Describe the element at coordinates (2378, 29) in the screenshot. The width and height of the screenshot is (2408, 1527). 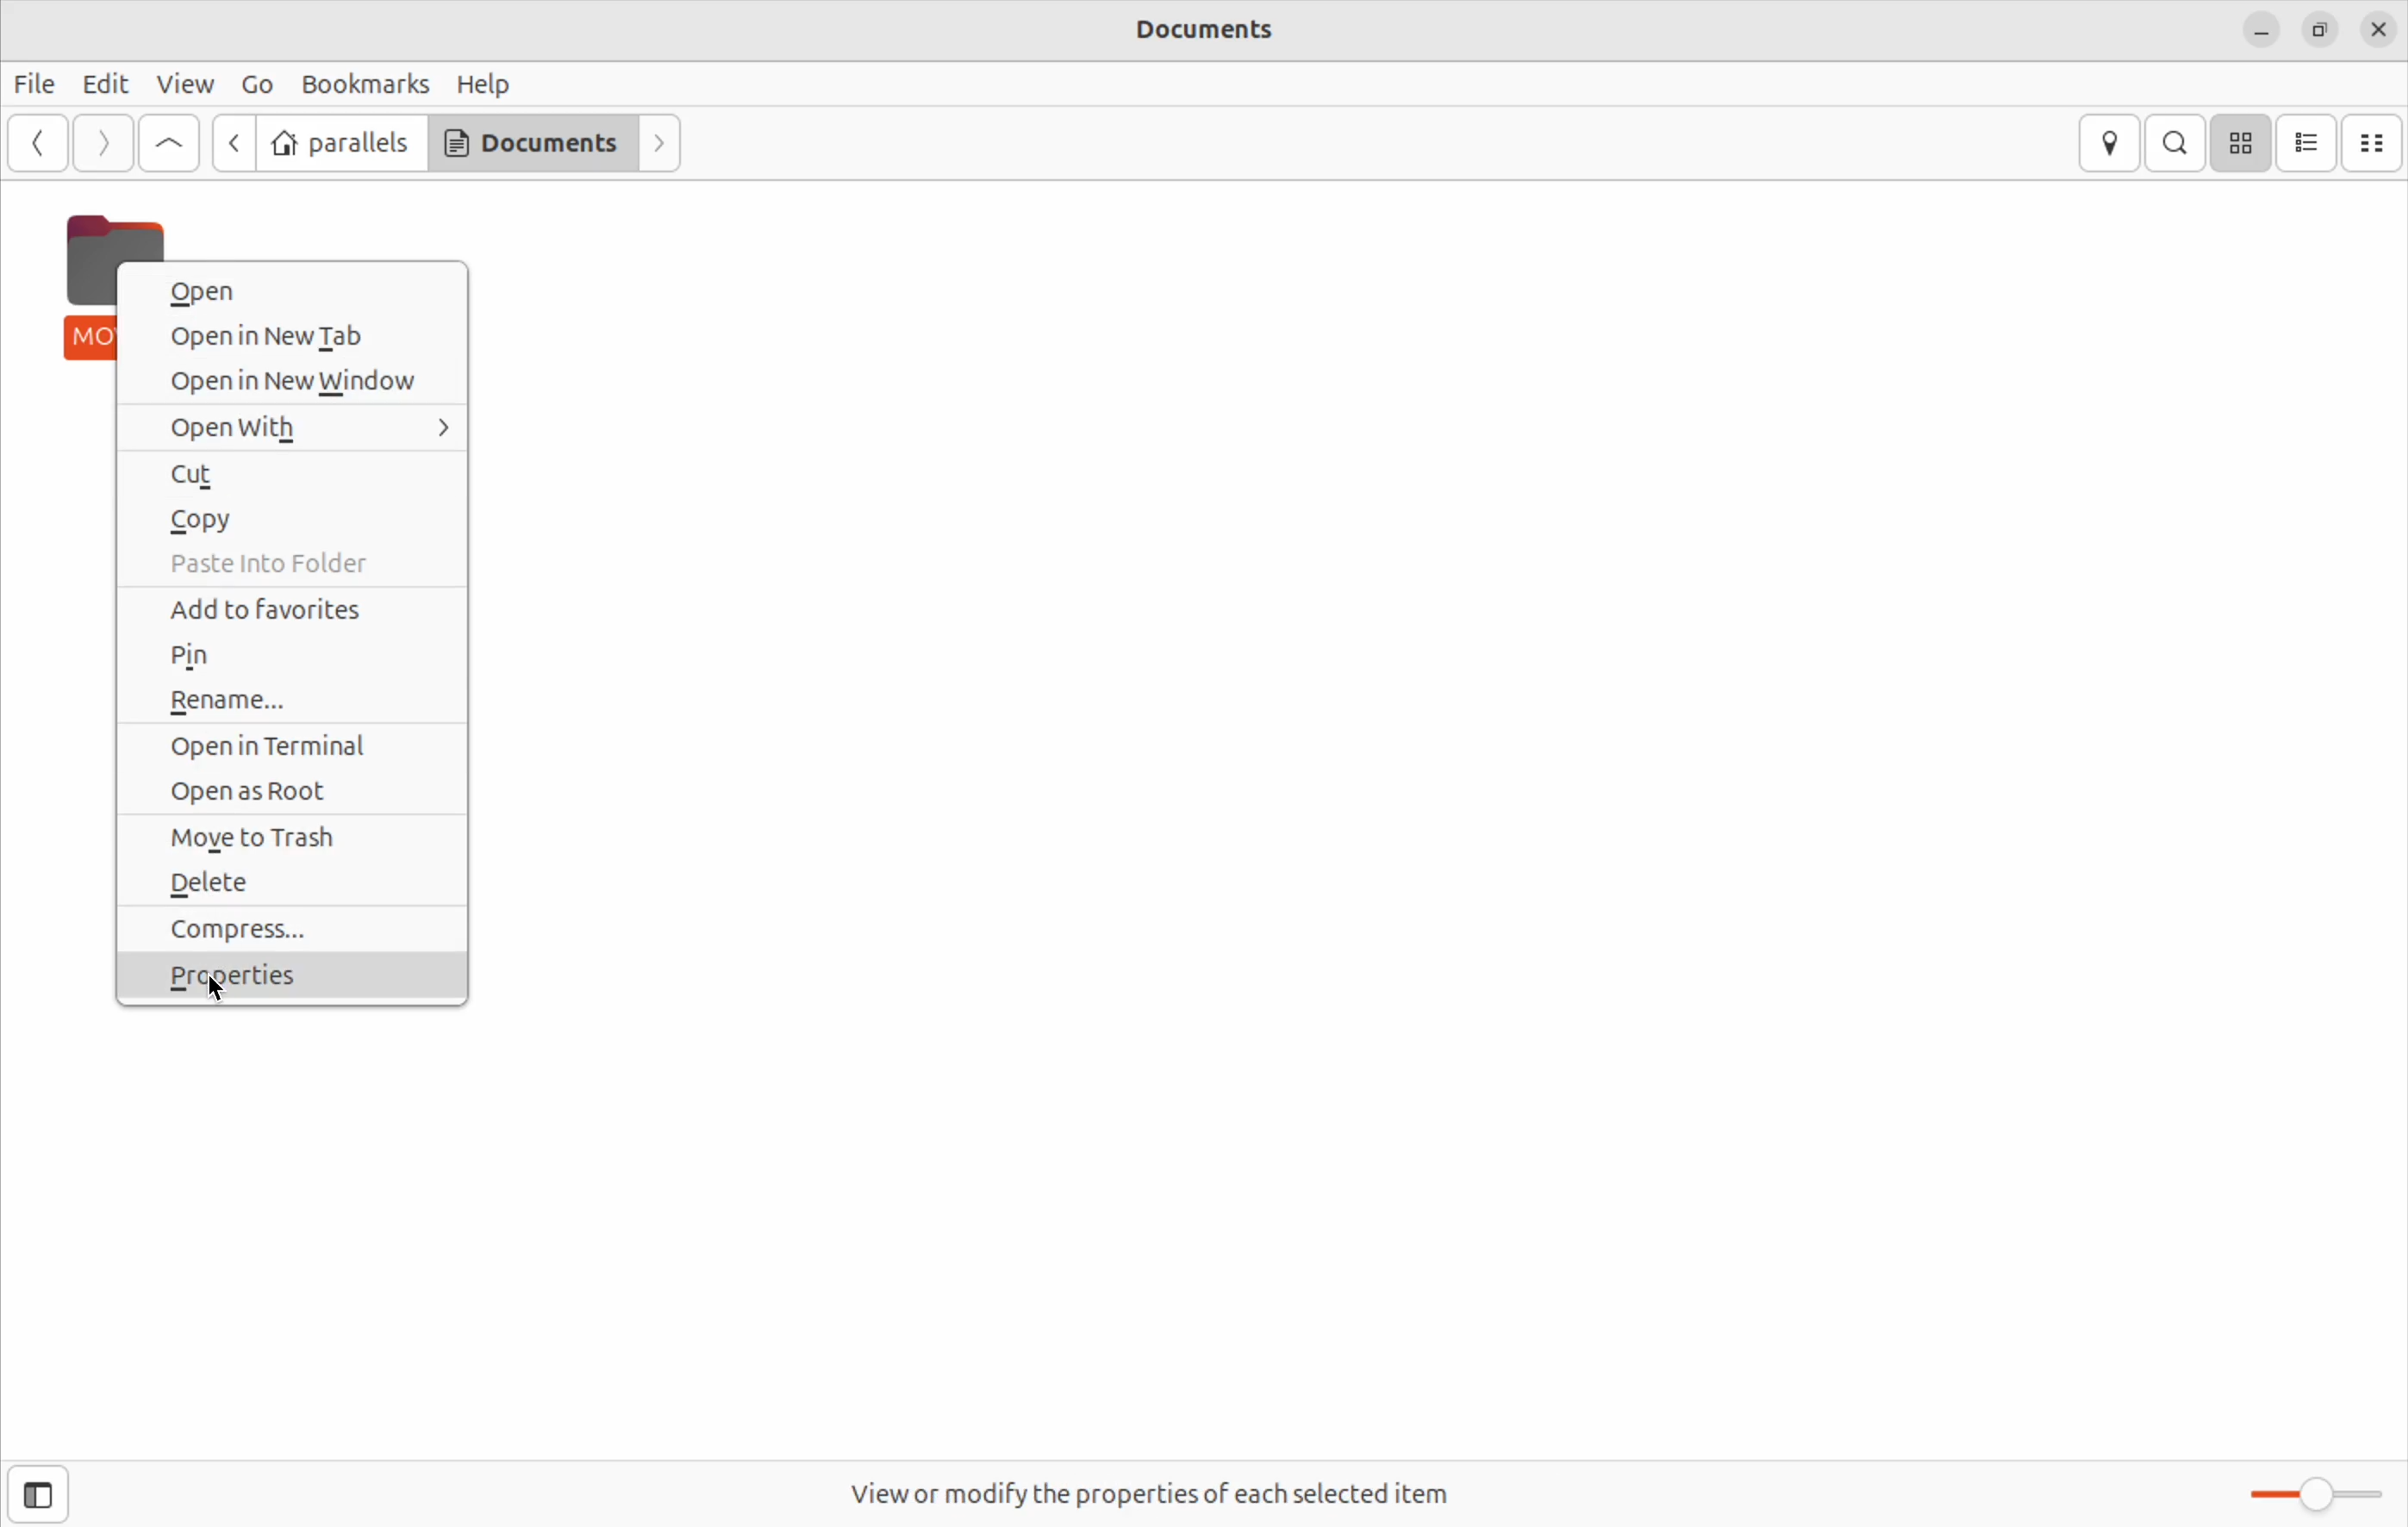
I see `close` at that location.